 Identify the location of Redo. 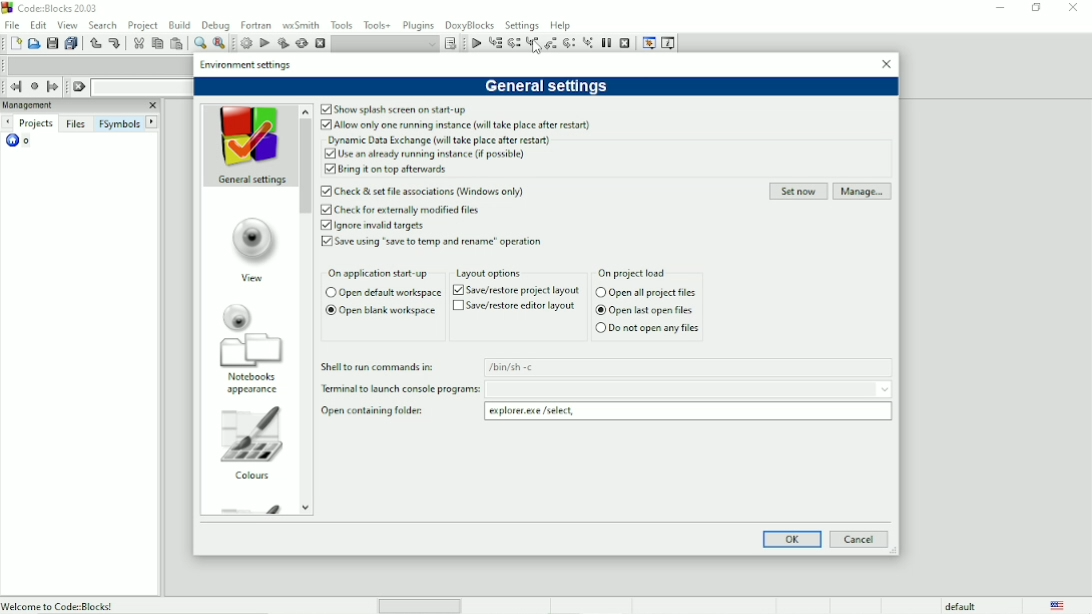
(115, 43).